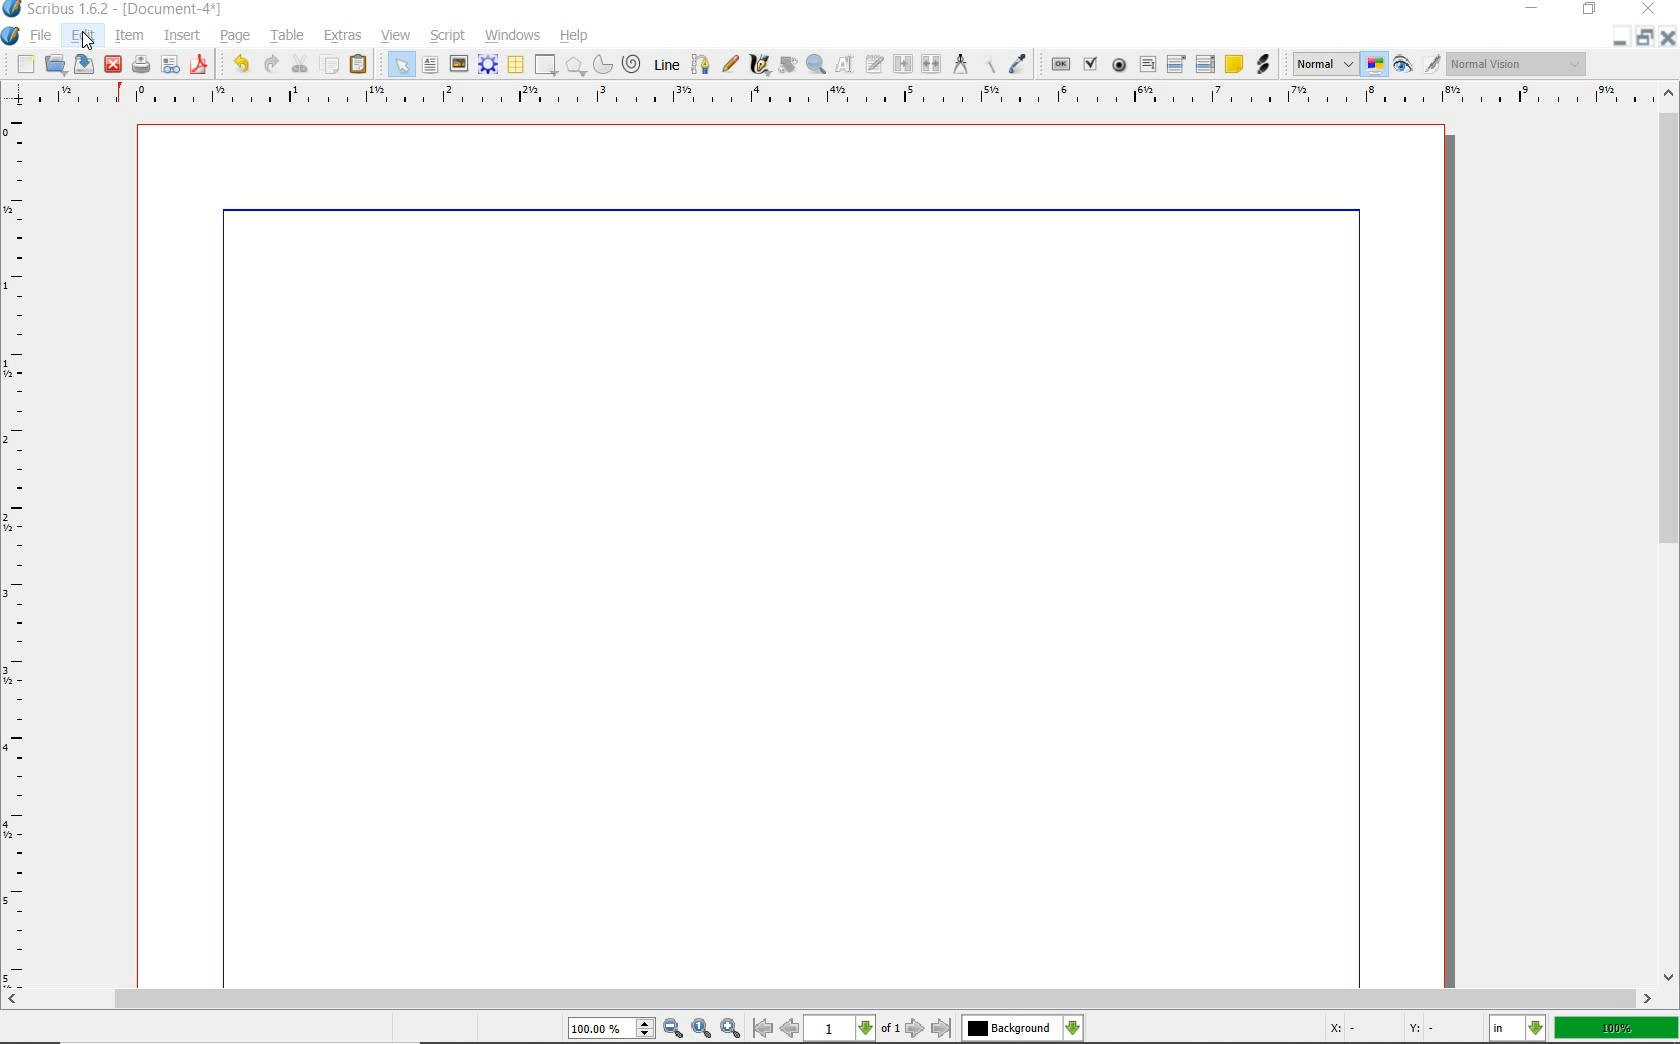 The width and height of the screenshot is (1680, 1044). What do you see at coordinates (1233, 65) in the screenshot?
I see `text annotation` at bounding box center [1233, 65].